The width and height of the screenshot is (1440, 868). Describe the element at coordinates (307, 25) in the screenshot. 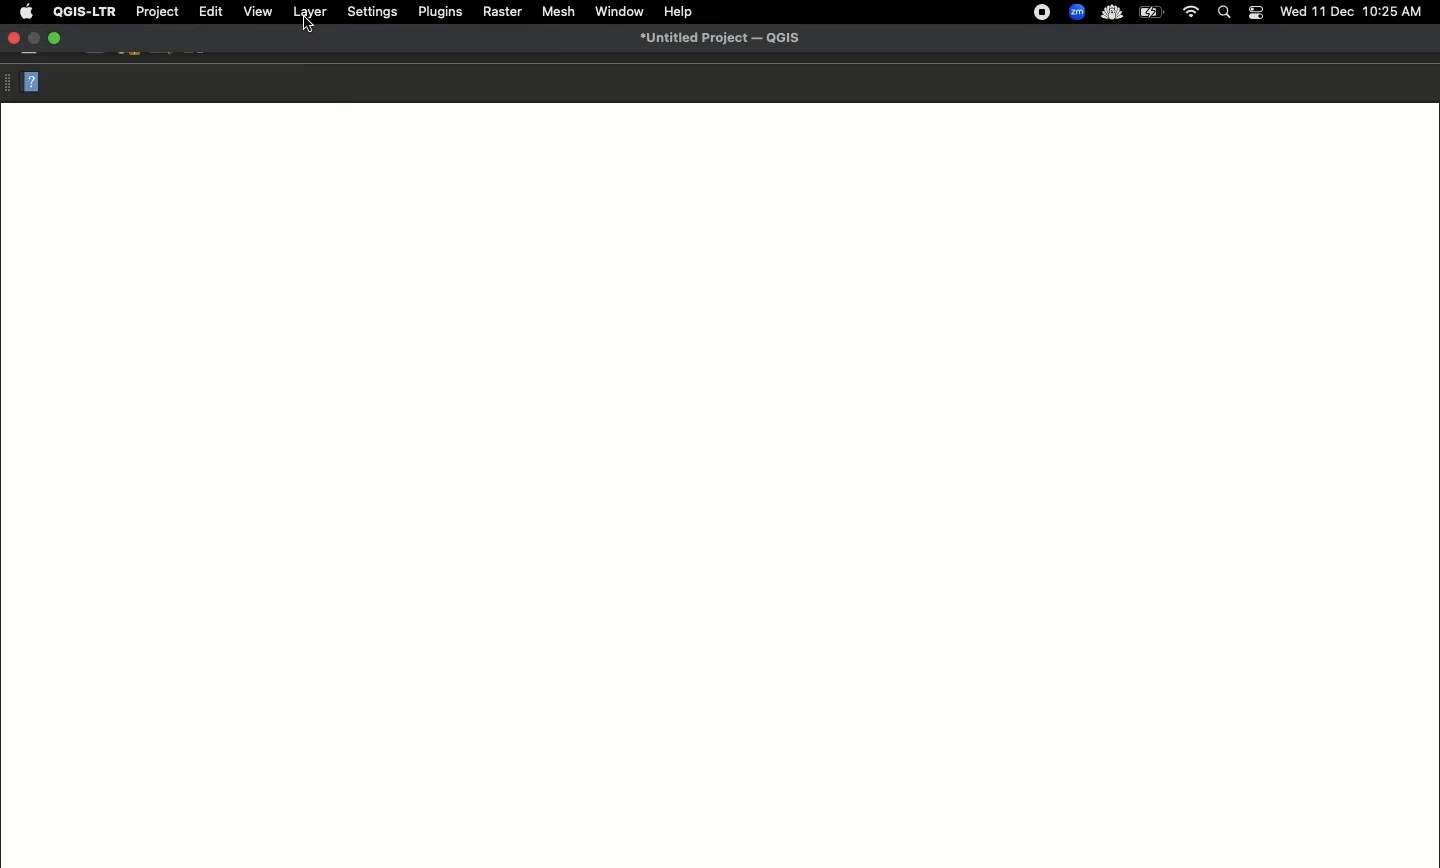

I see `Cursor` at that location.